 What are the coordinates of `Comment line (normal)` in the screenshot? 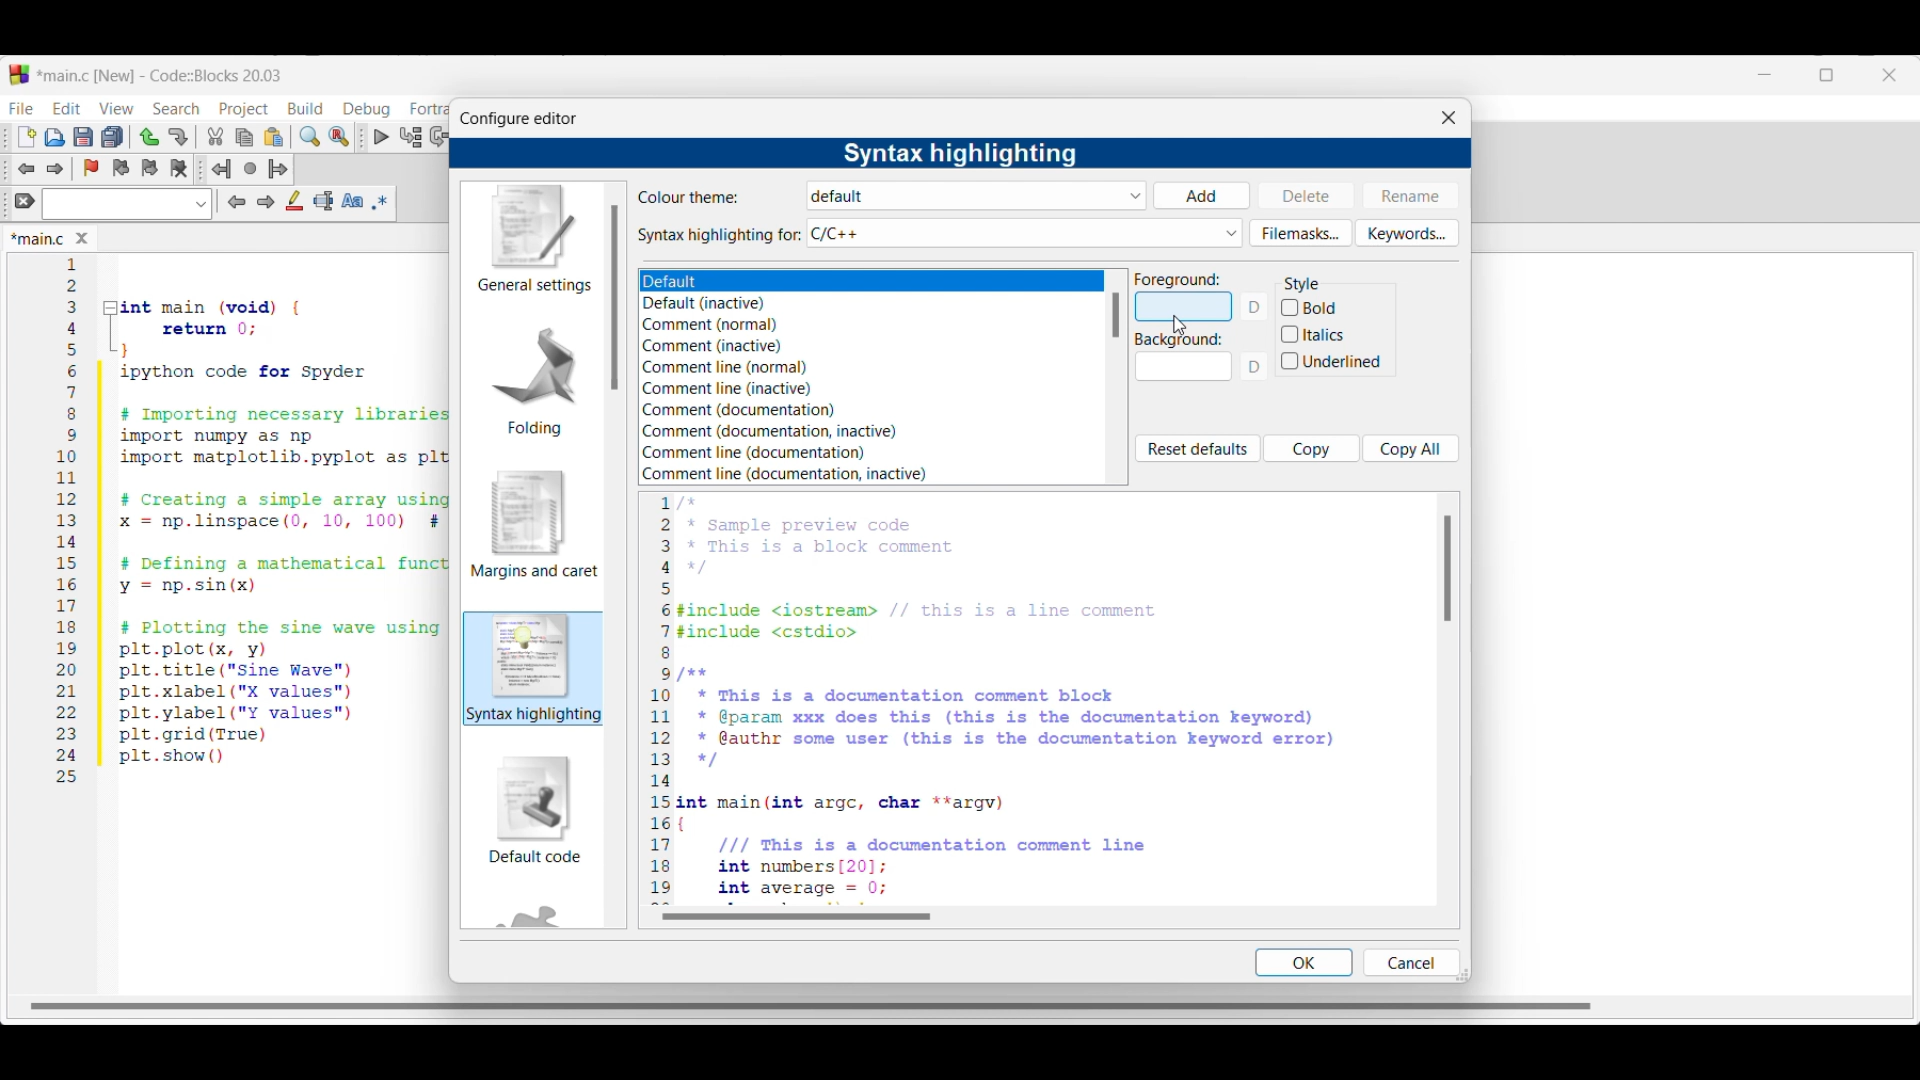 It's located at (725, 367).